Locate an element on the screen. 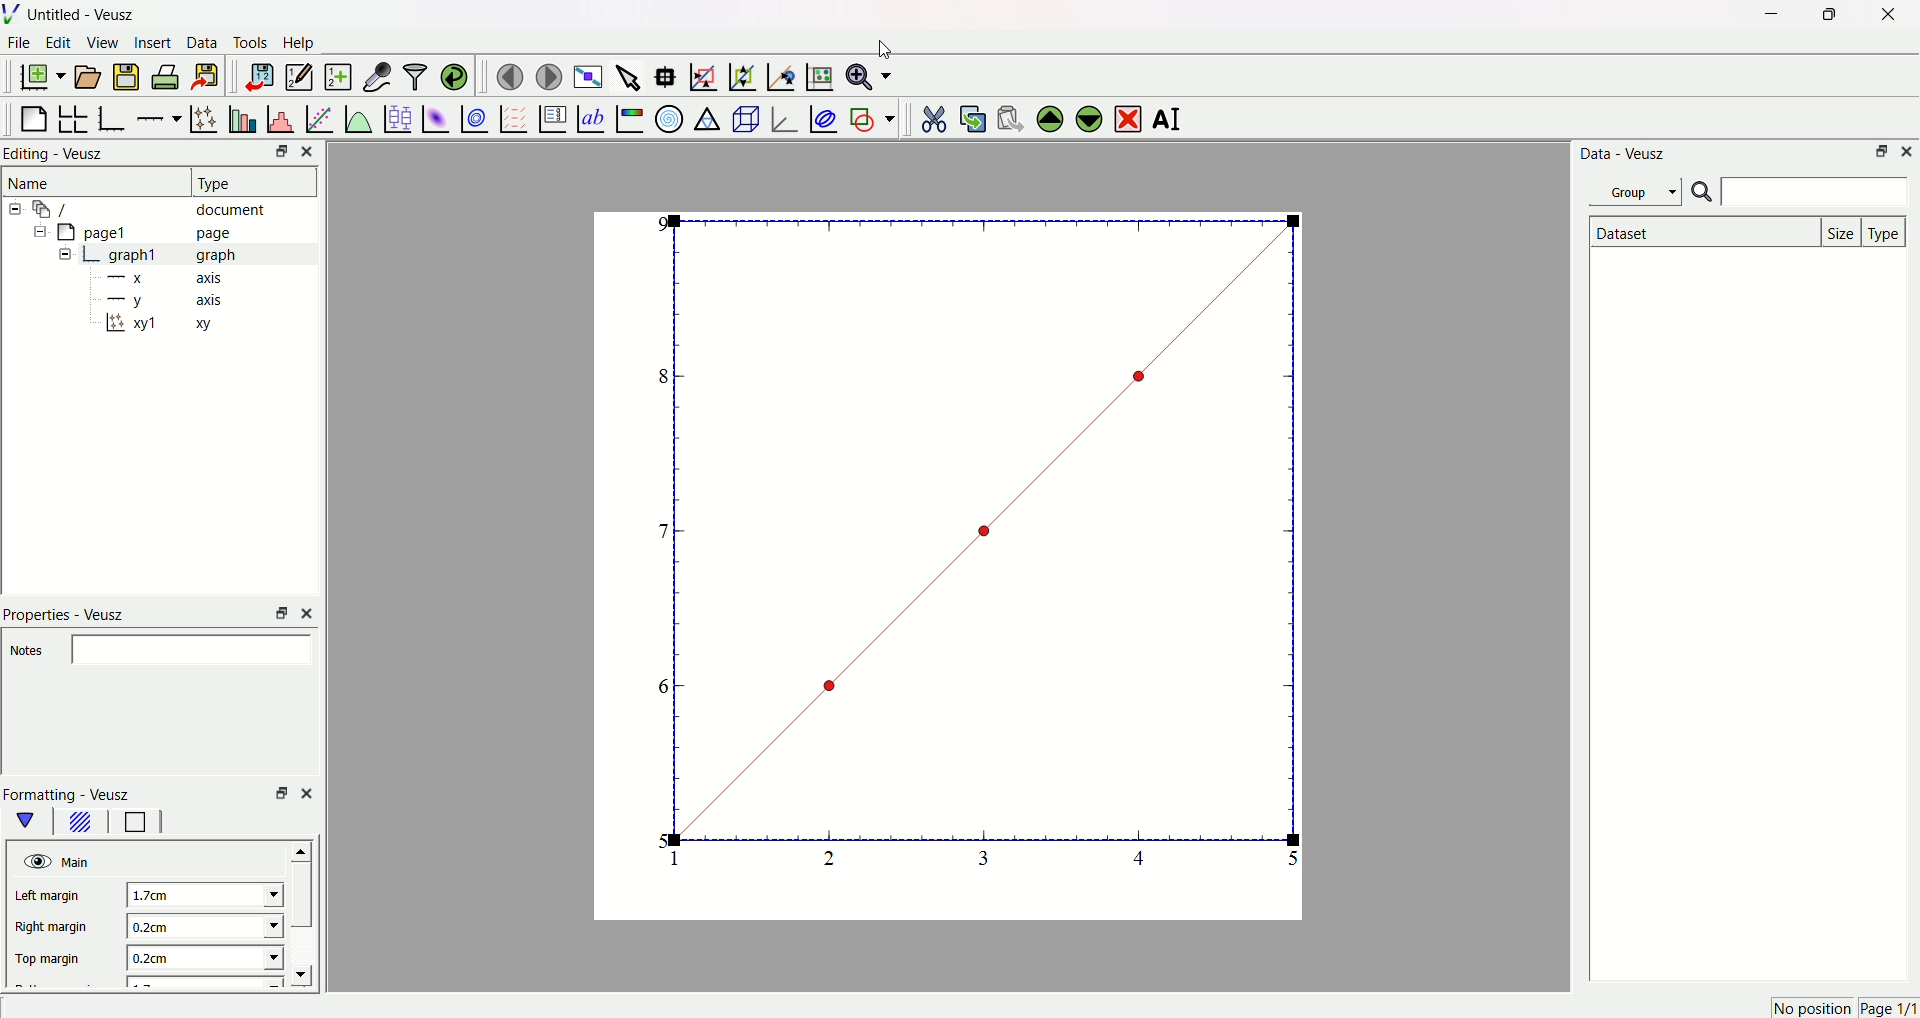  read data points is located at coordinates (669, 73).